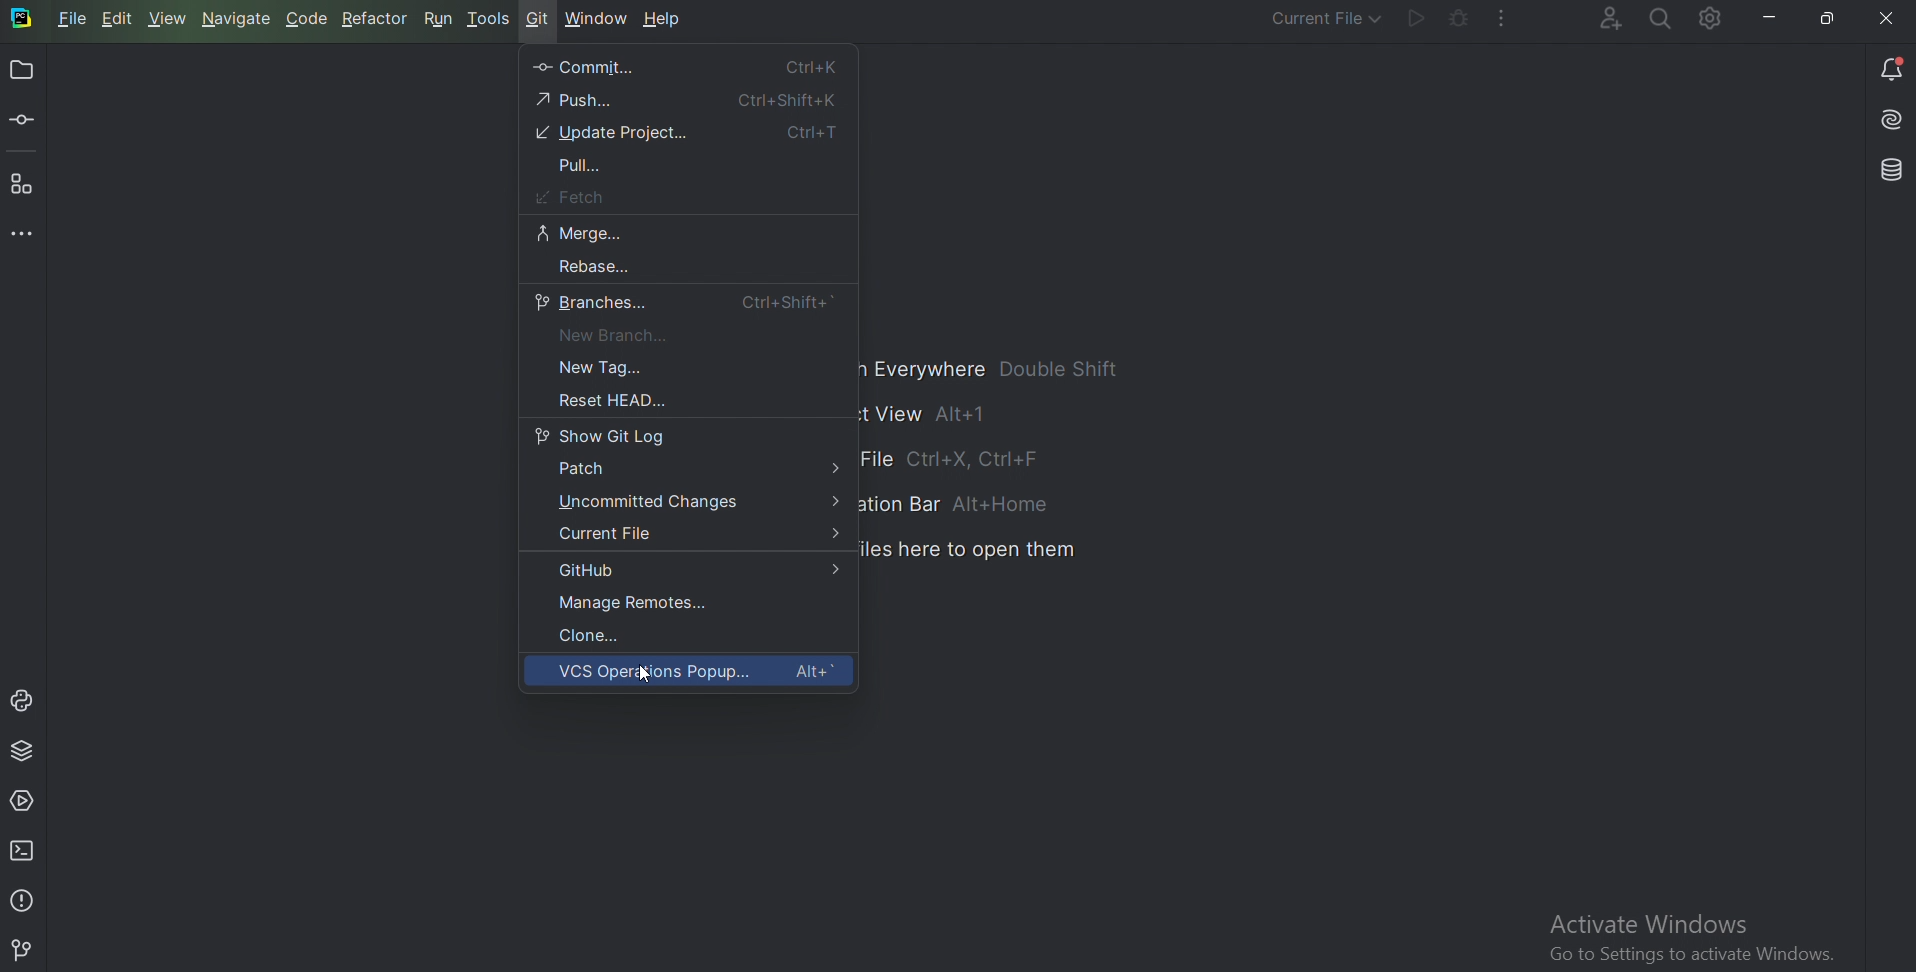 The image size is (1916, 972). Describe the element at coordinates (604, 402) in the screenshot. I see `Reset HEAD` at that location.